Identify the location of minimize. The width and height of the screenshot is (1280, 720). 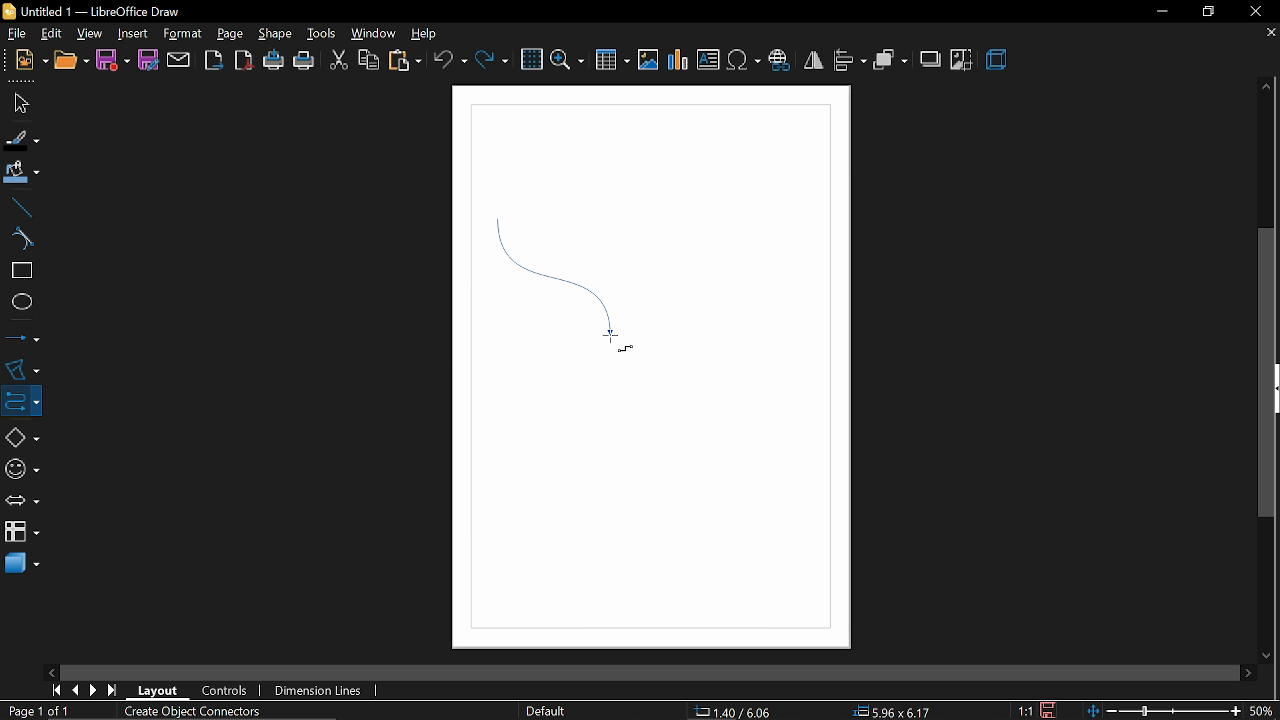
(1158, 12).